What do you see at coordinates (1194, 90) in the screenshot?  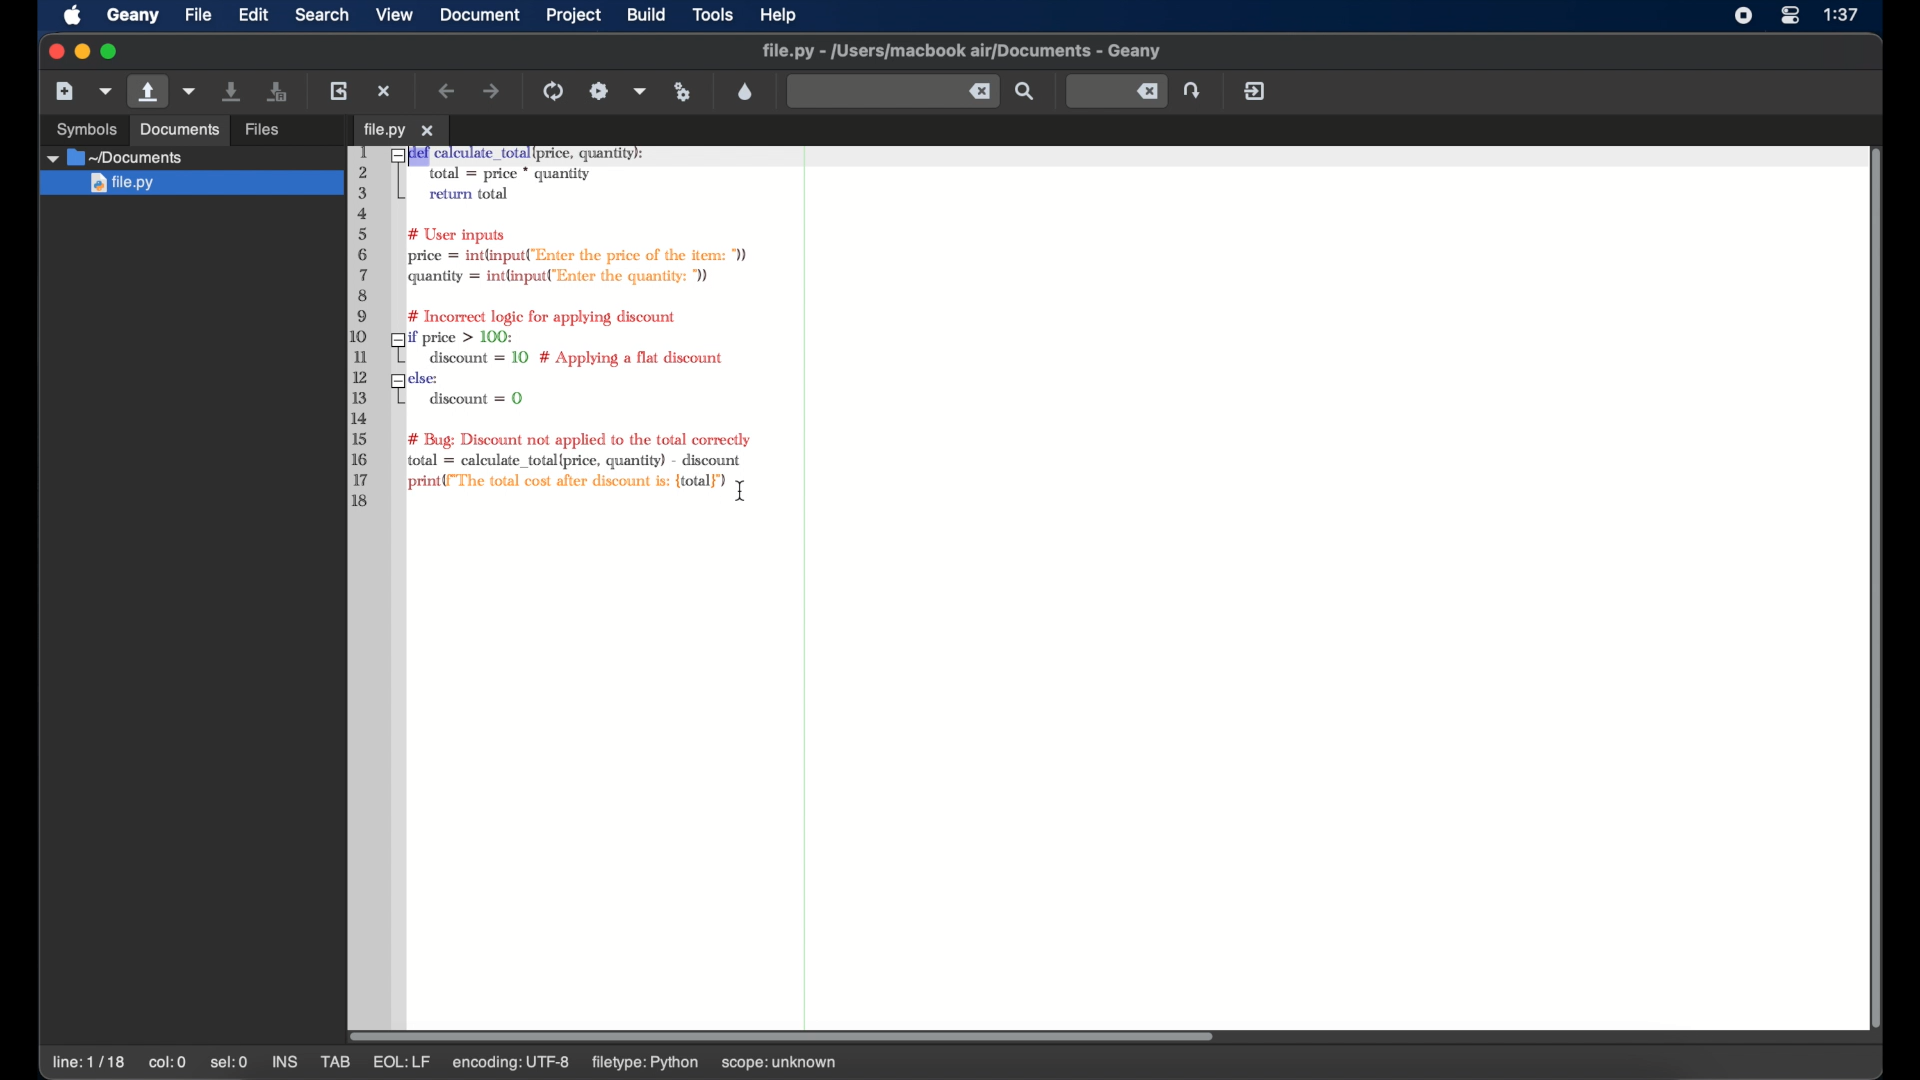 I see `jump to the entered line number` at bounding box center [1194, 90].